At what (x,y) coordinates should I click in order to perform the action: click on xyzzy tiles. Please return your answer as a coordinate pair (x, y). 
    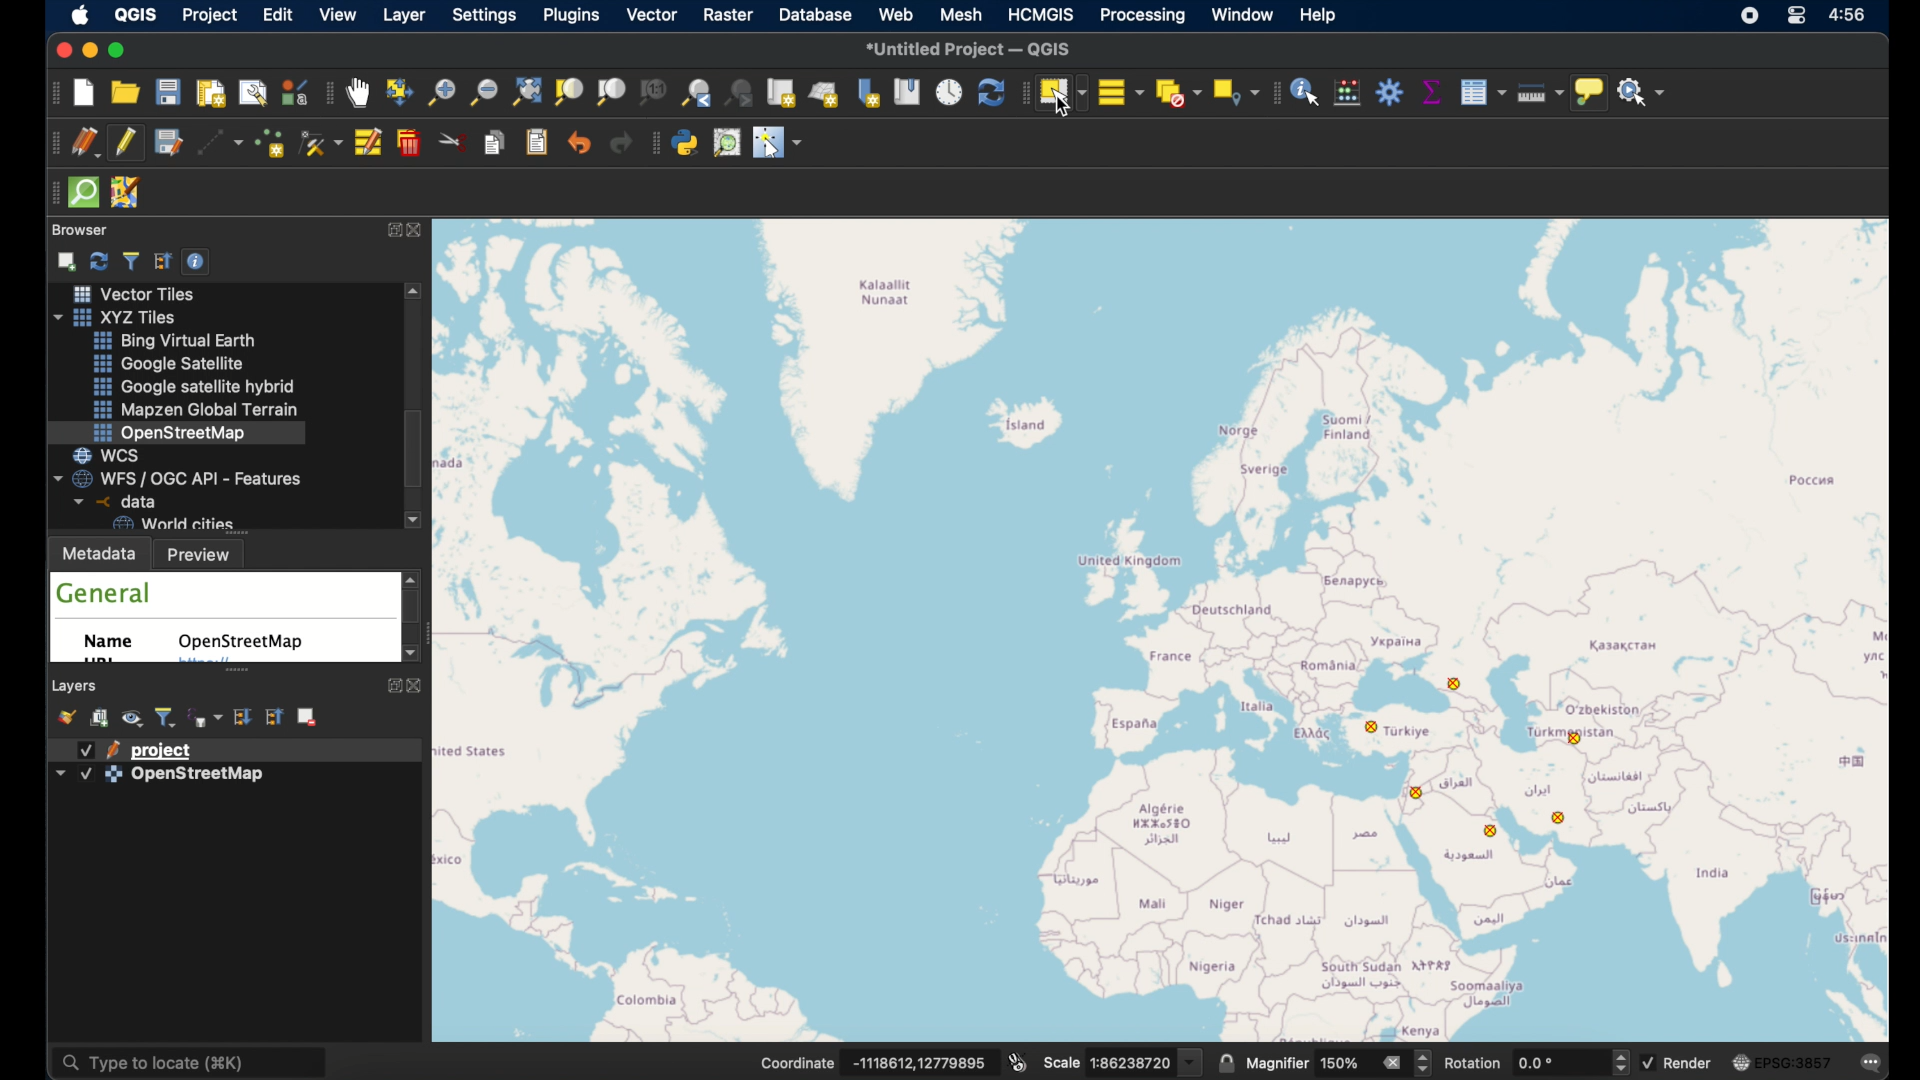
    Looking at the image, I should click on (124, 317).